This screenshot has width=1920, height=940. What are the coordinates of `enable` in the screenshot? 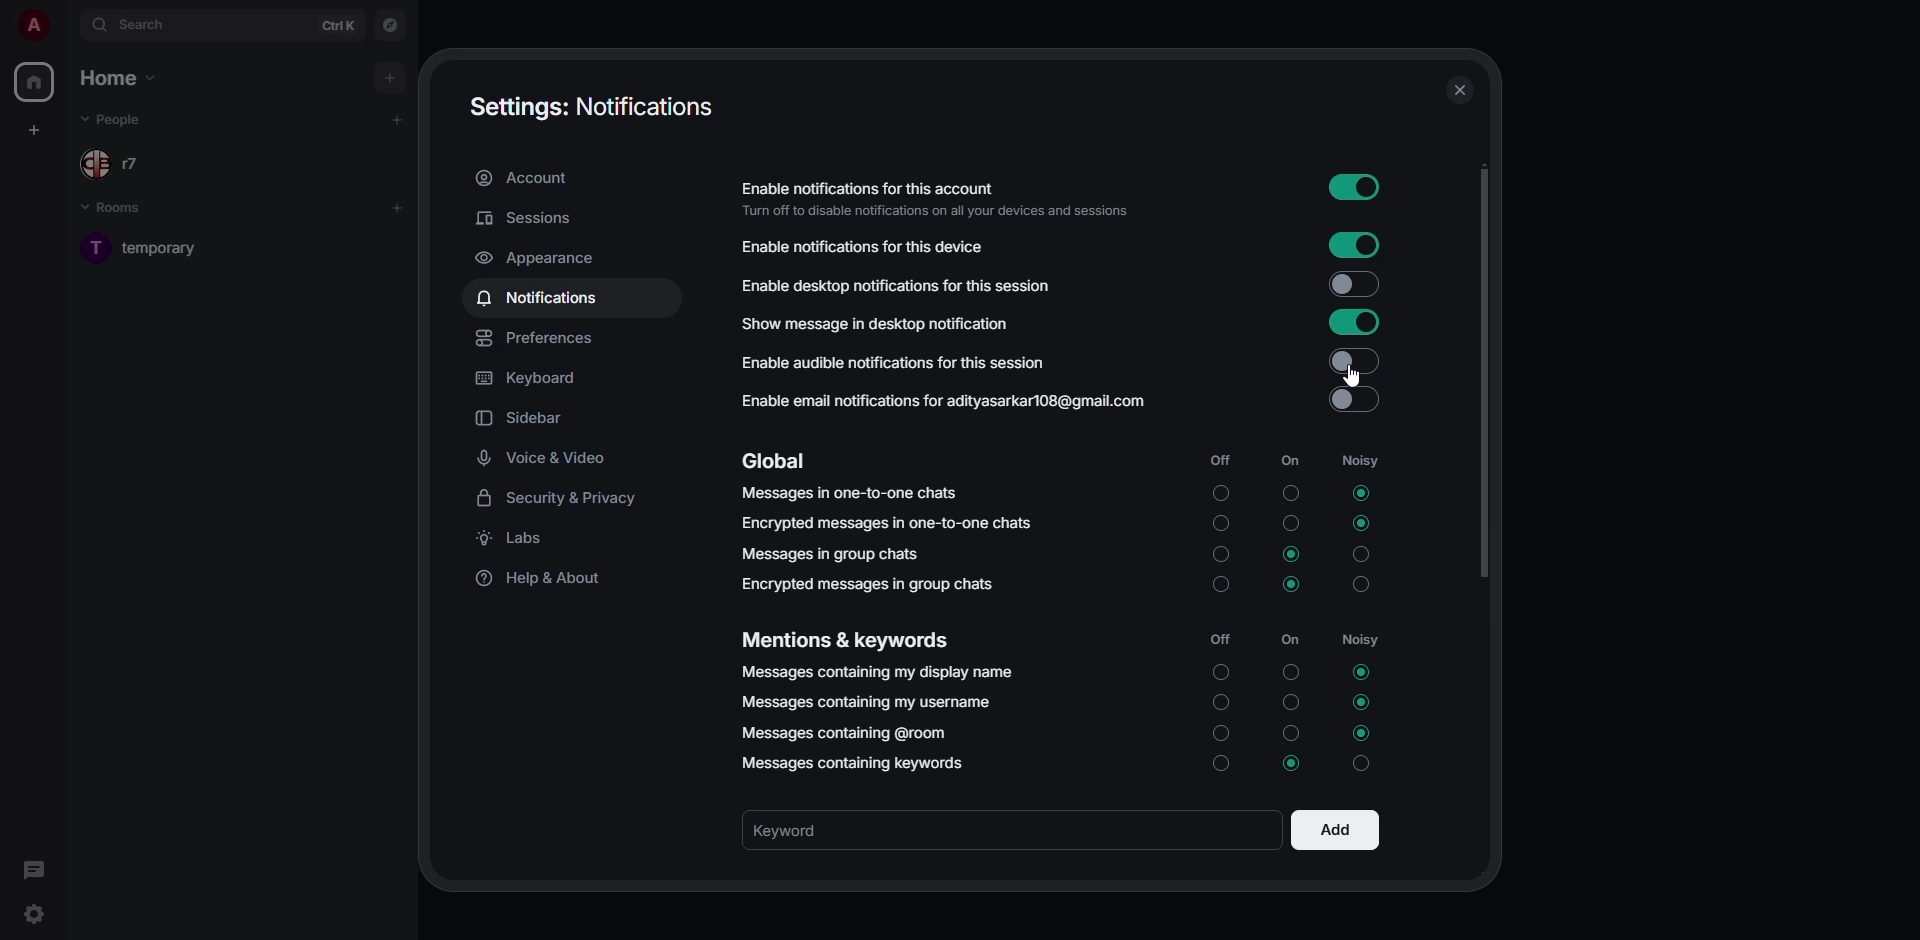 It's located at (1352, 186).